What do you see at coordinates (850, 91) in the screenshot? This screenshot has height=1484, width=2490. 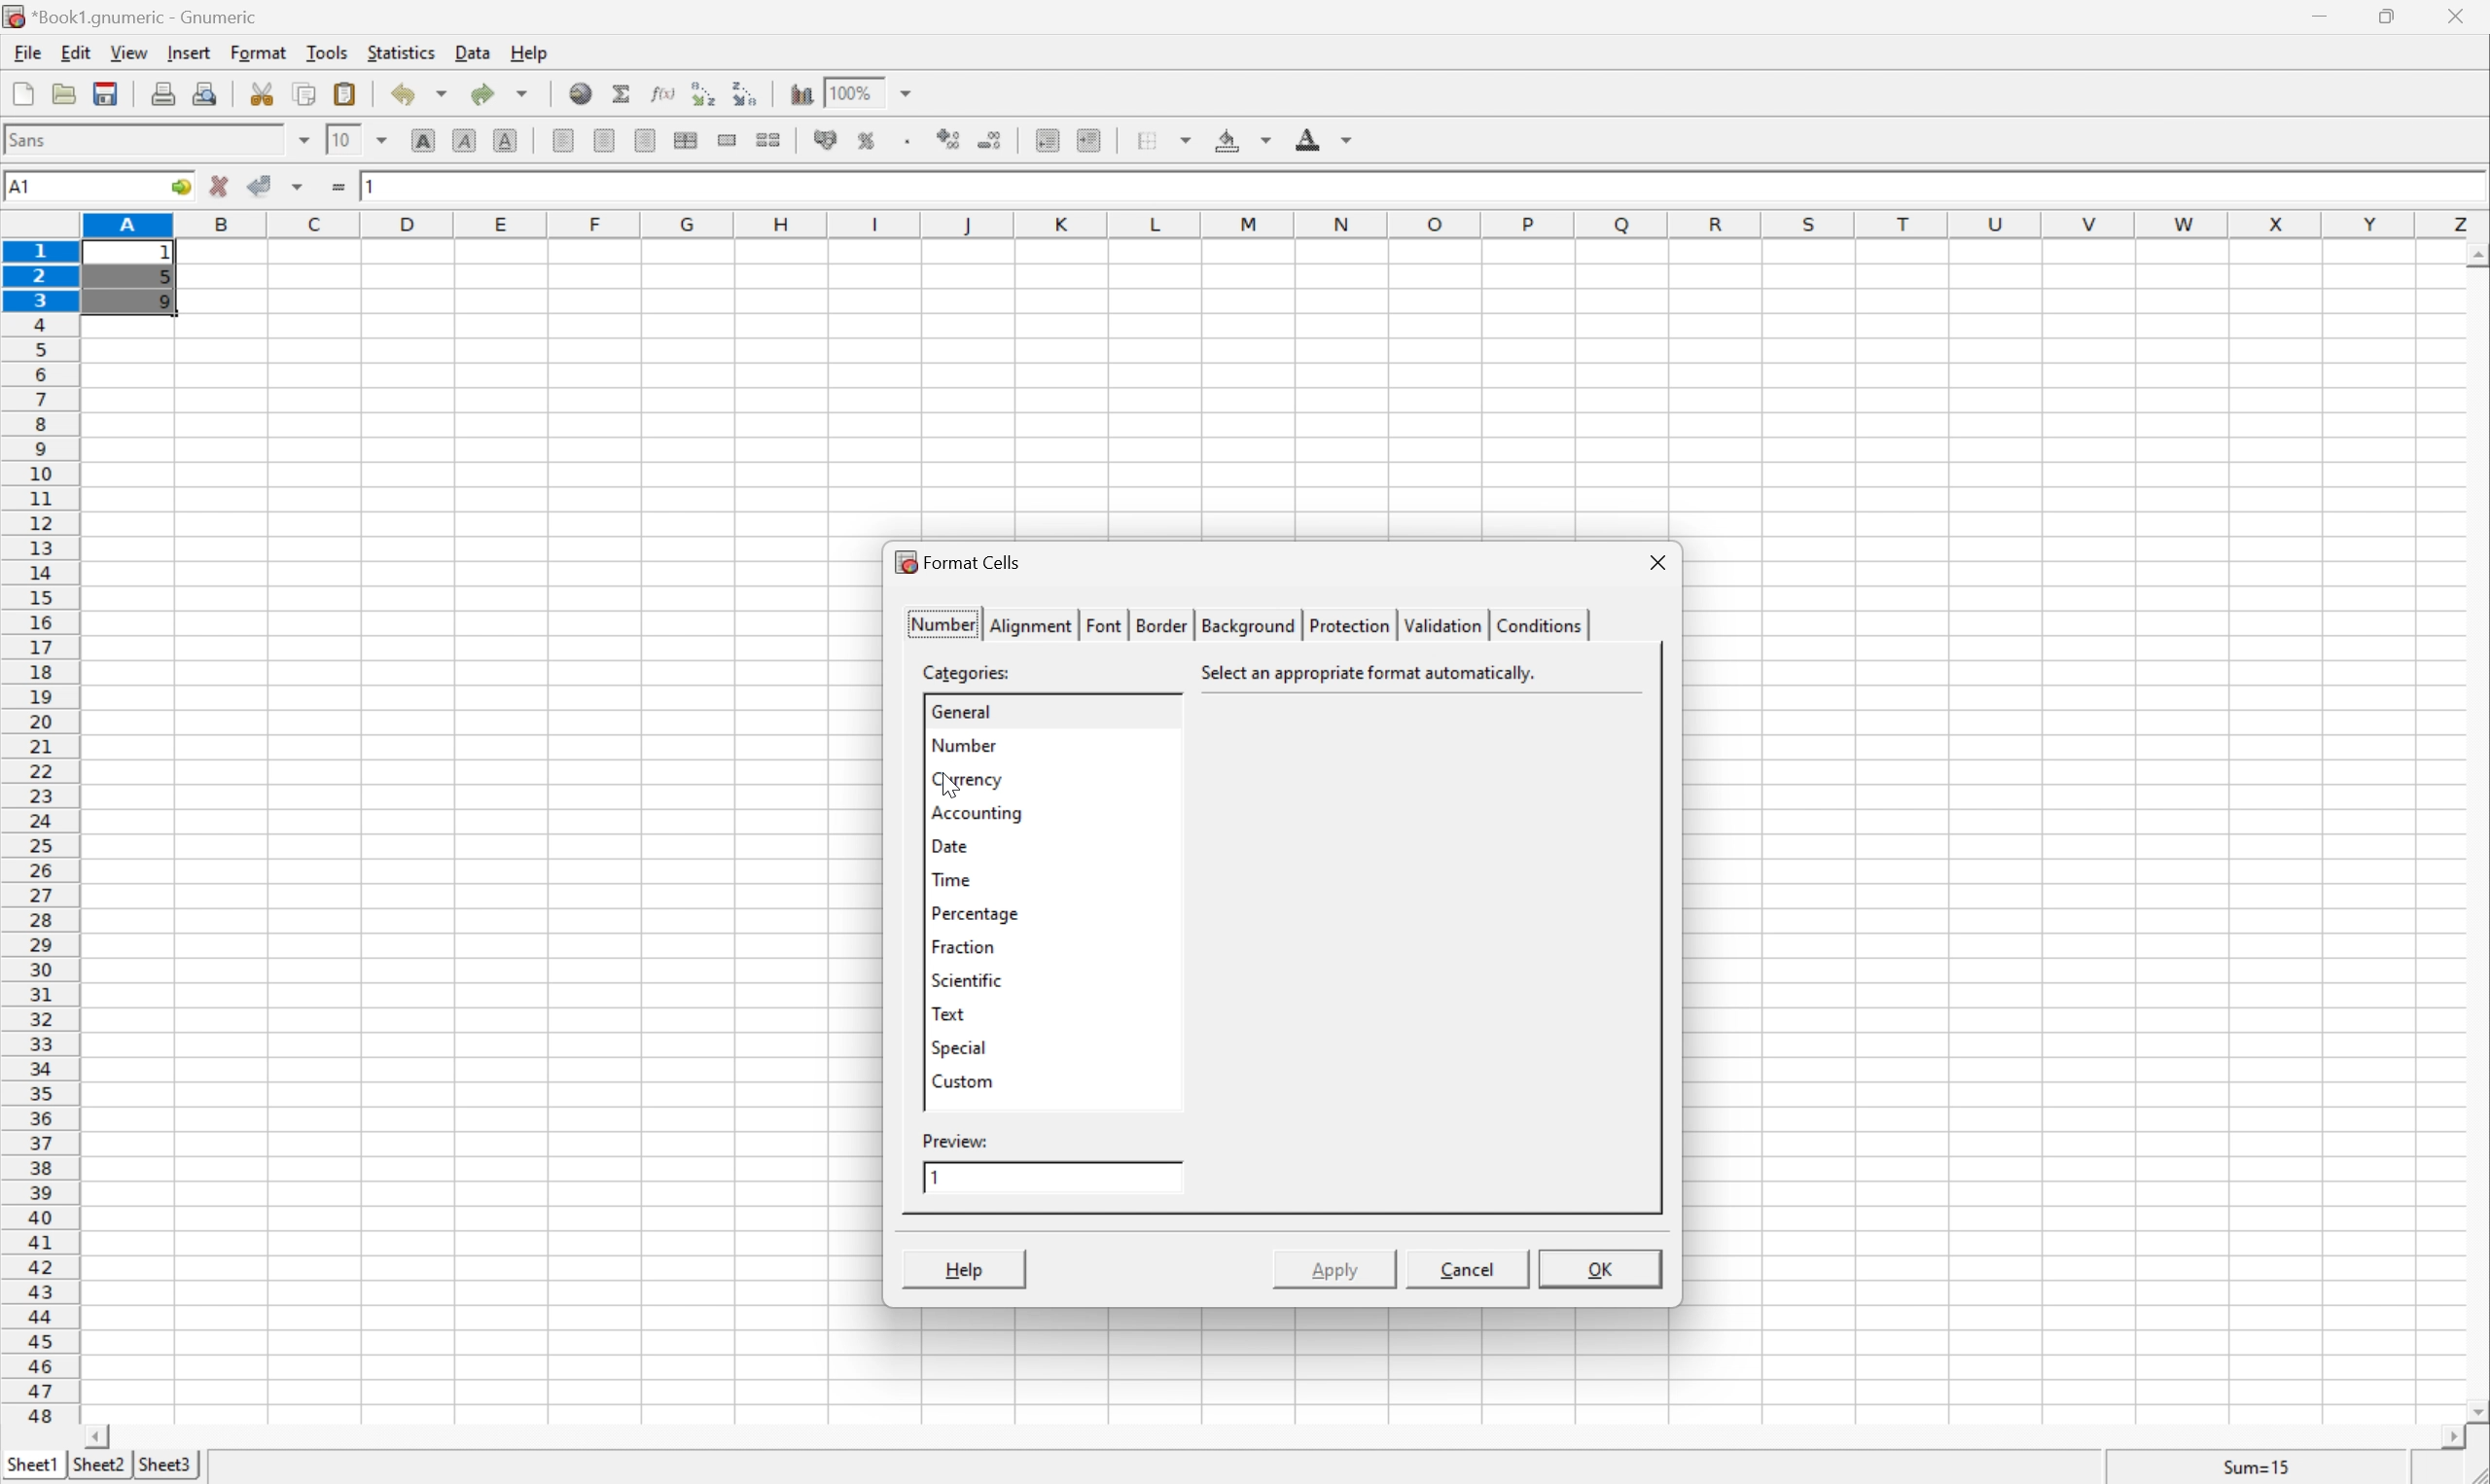 I see `100%` at bounding box center [850, 91].